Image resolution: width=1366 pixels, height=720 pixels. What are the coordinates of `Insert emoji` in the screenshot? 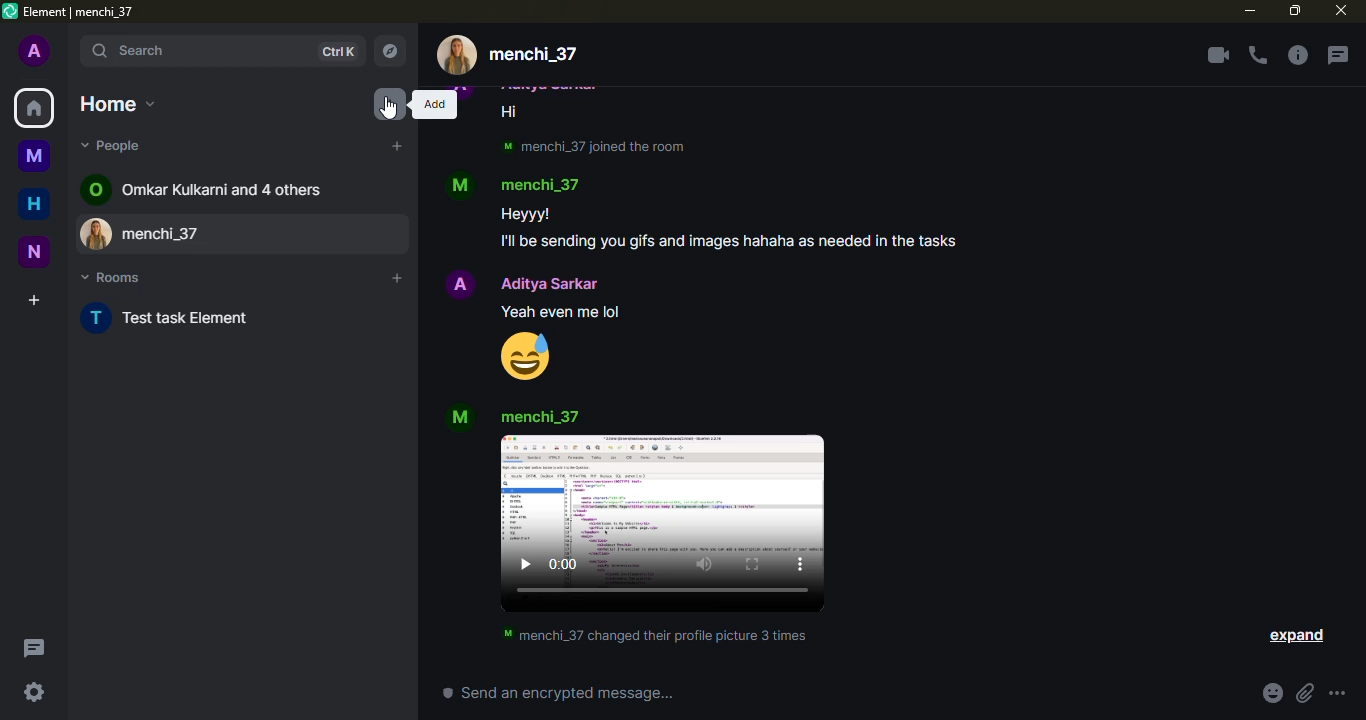 It's located at (1273, 693).